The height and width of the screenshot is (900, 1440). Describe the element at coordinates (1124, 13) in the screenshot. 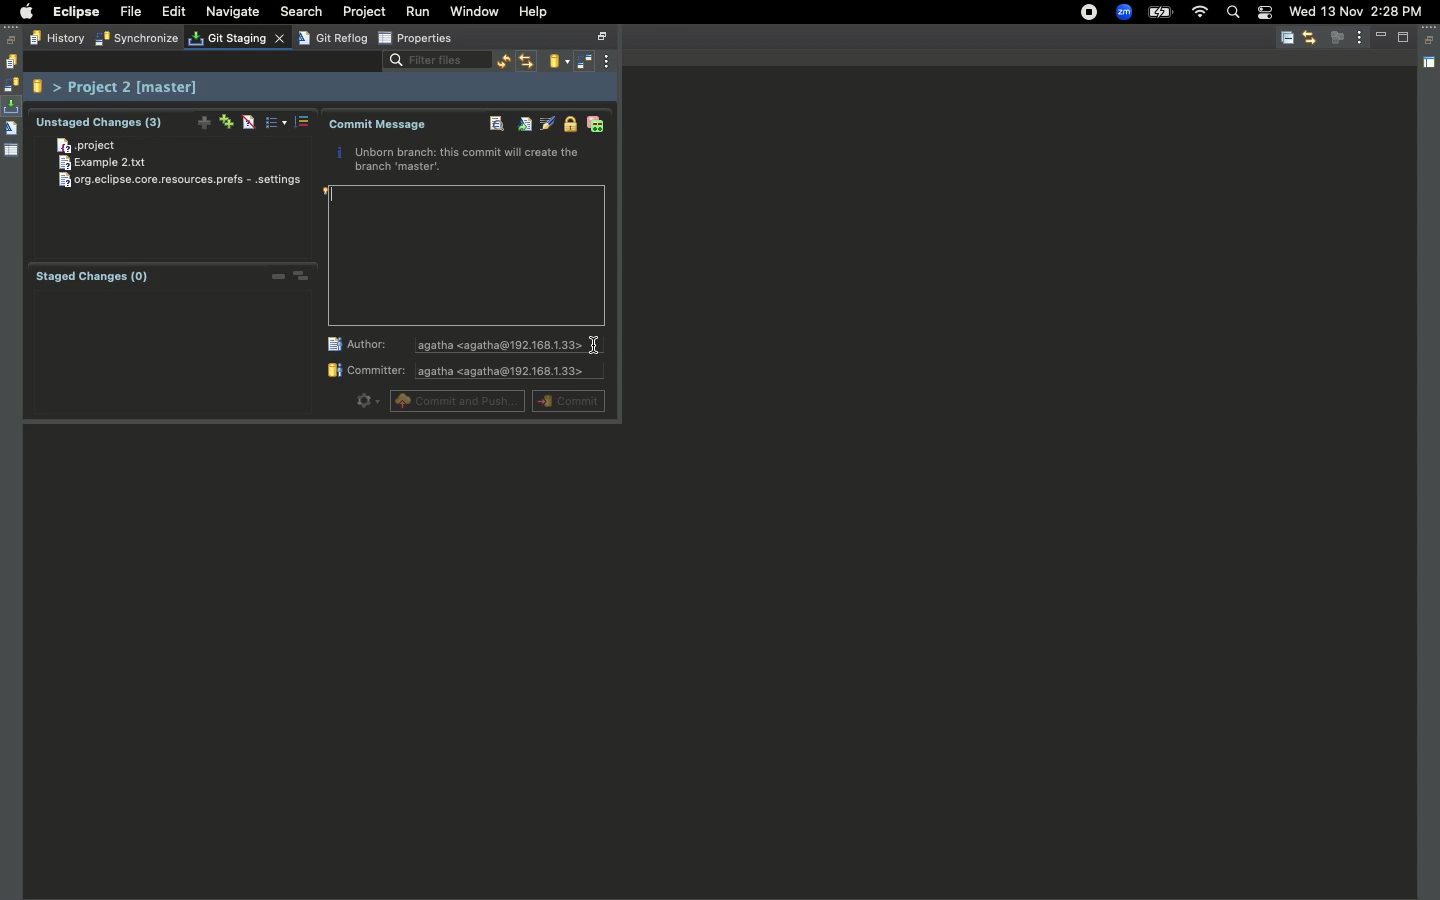

I see `Zoom` at that location.